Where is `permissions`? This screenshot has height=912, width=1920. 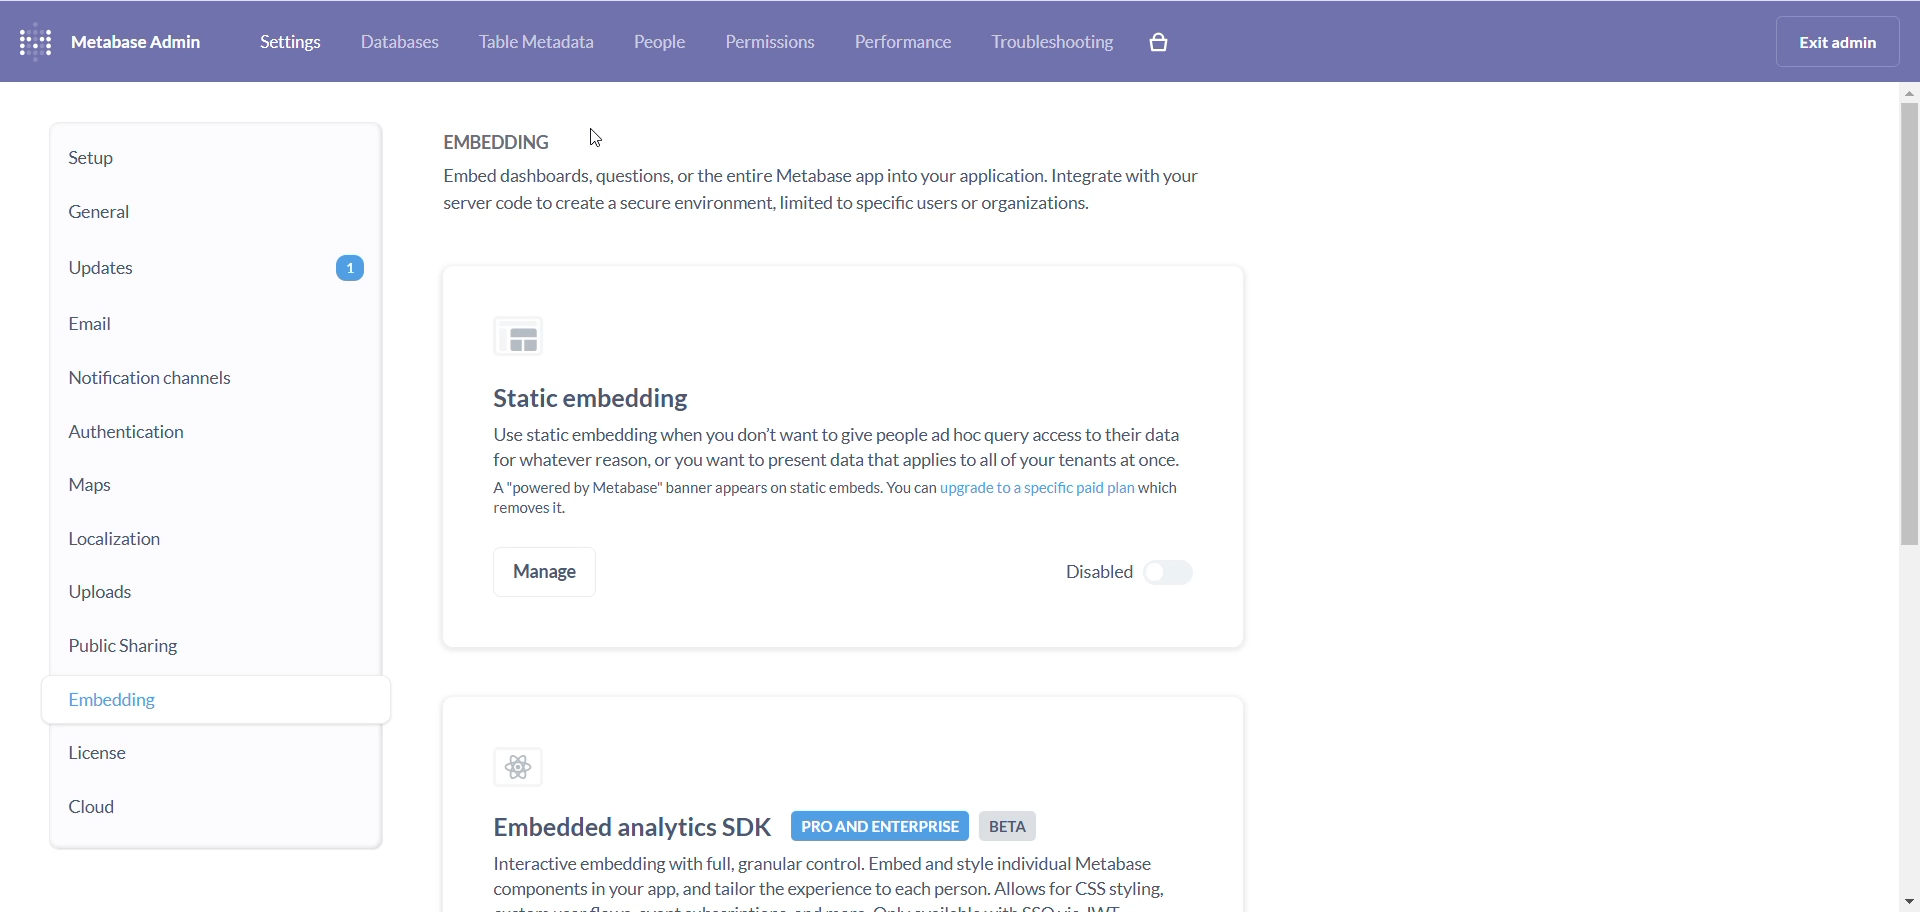
permissions is located at coordinates (766, 42).